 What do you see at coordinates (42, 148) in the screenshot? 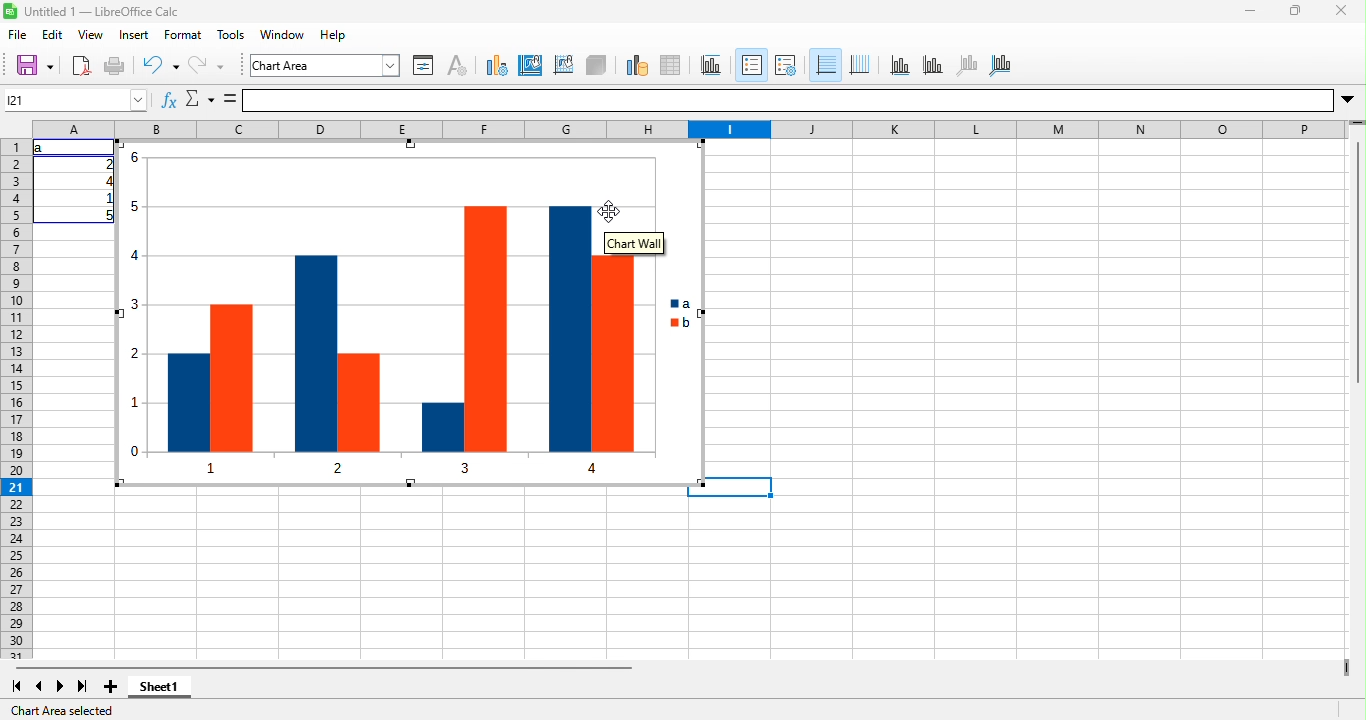
I see `a` at bounding box center [42, 148].